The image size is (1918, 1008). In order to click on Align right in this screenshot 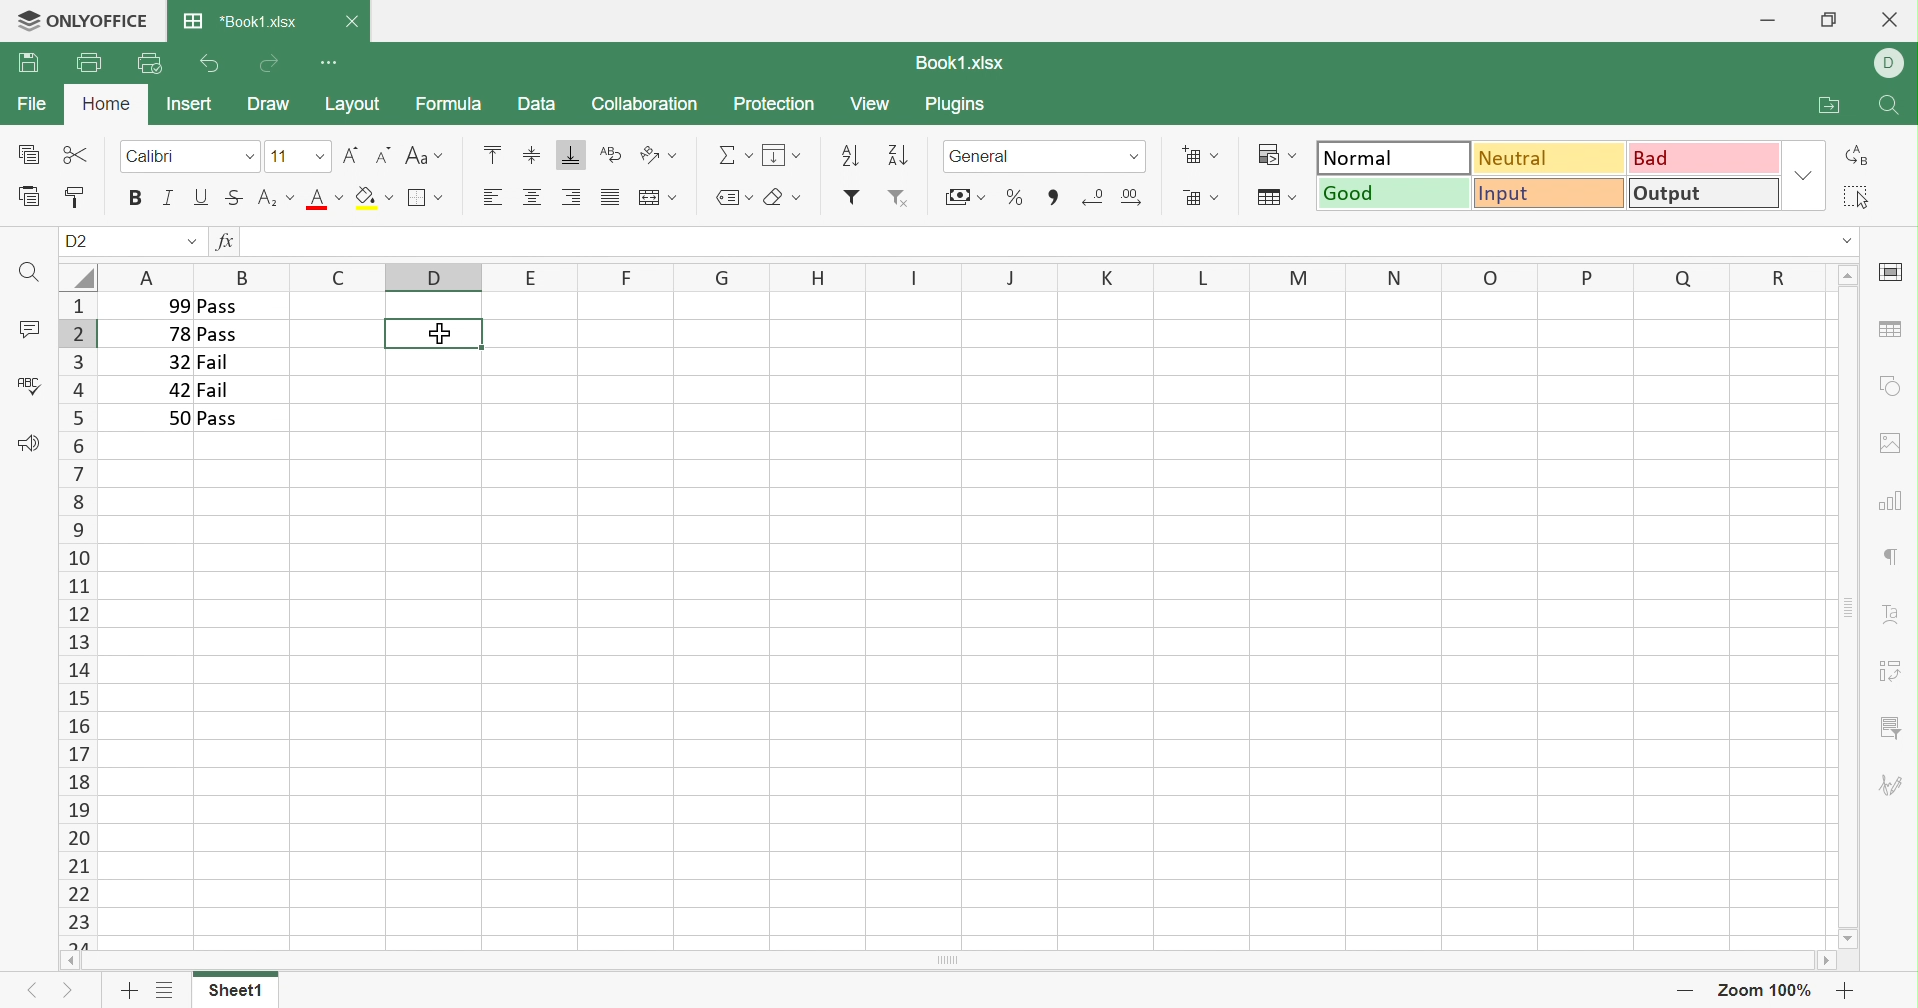, I will do `click(570, 198)`.